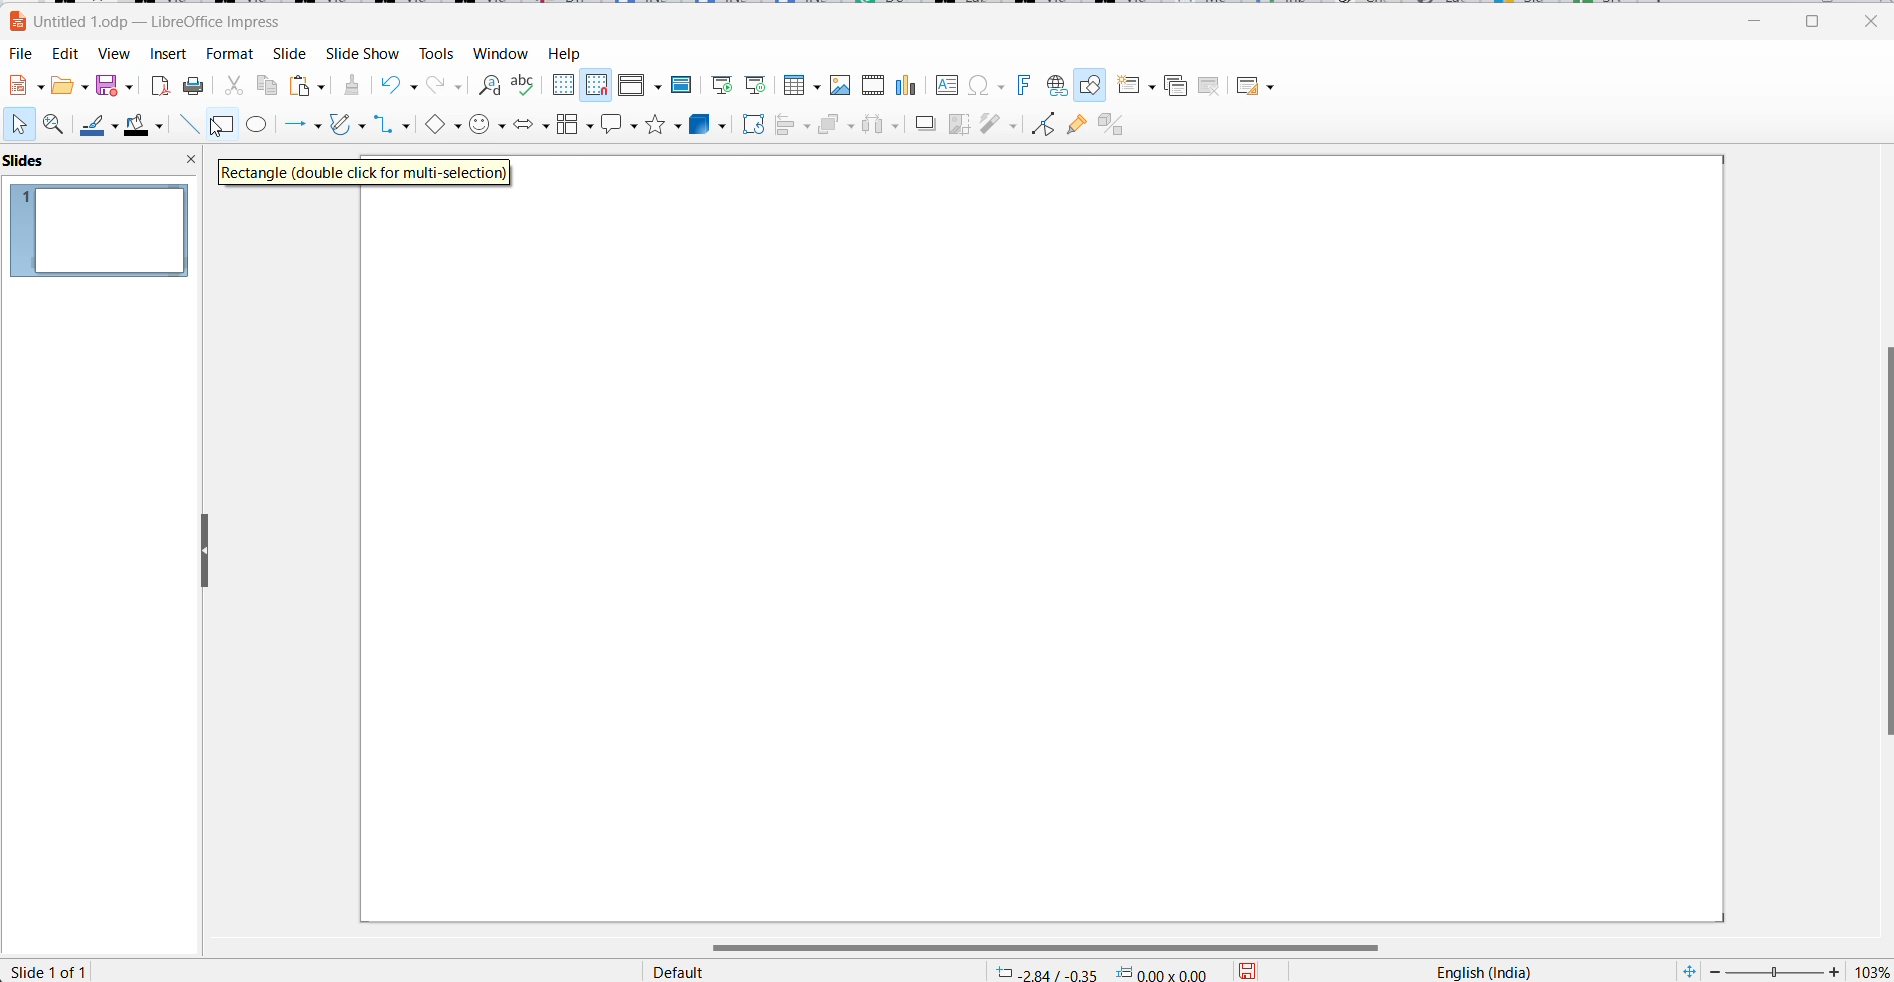 The height and width of the screenshot is (982, 1894). I want to click on Start from first slide, so click(723, 83).